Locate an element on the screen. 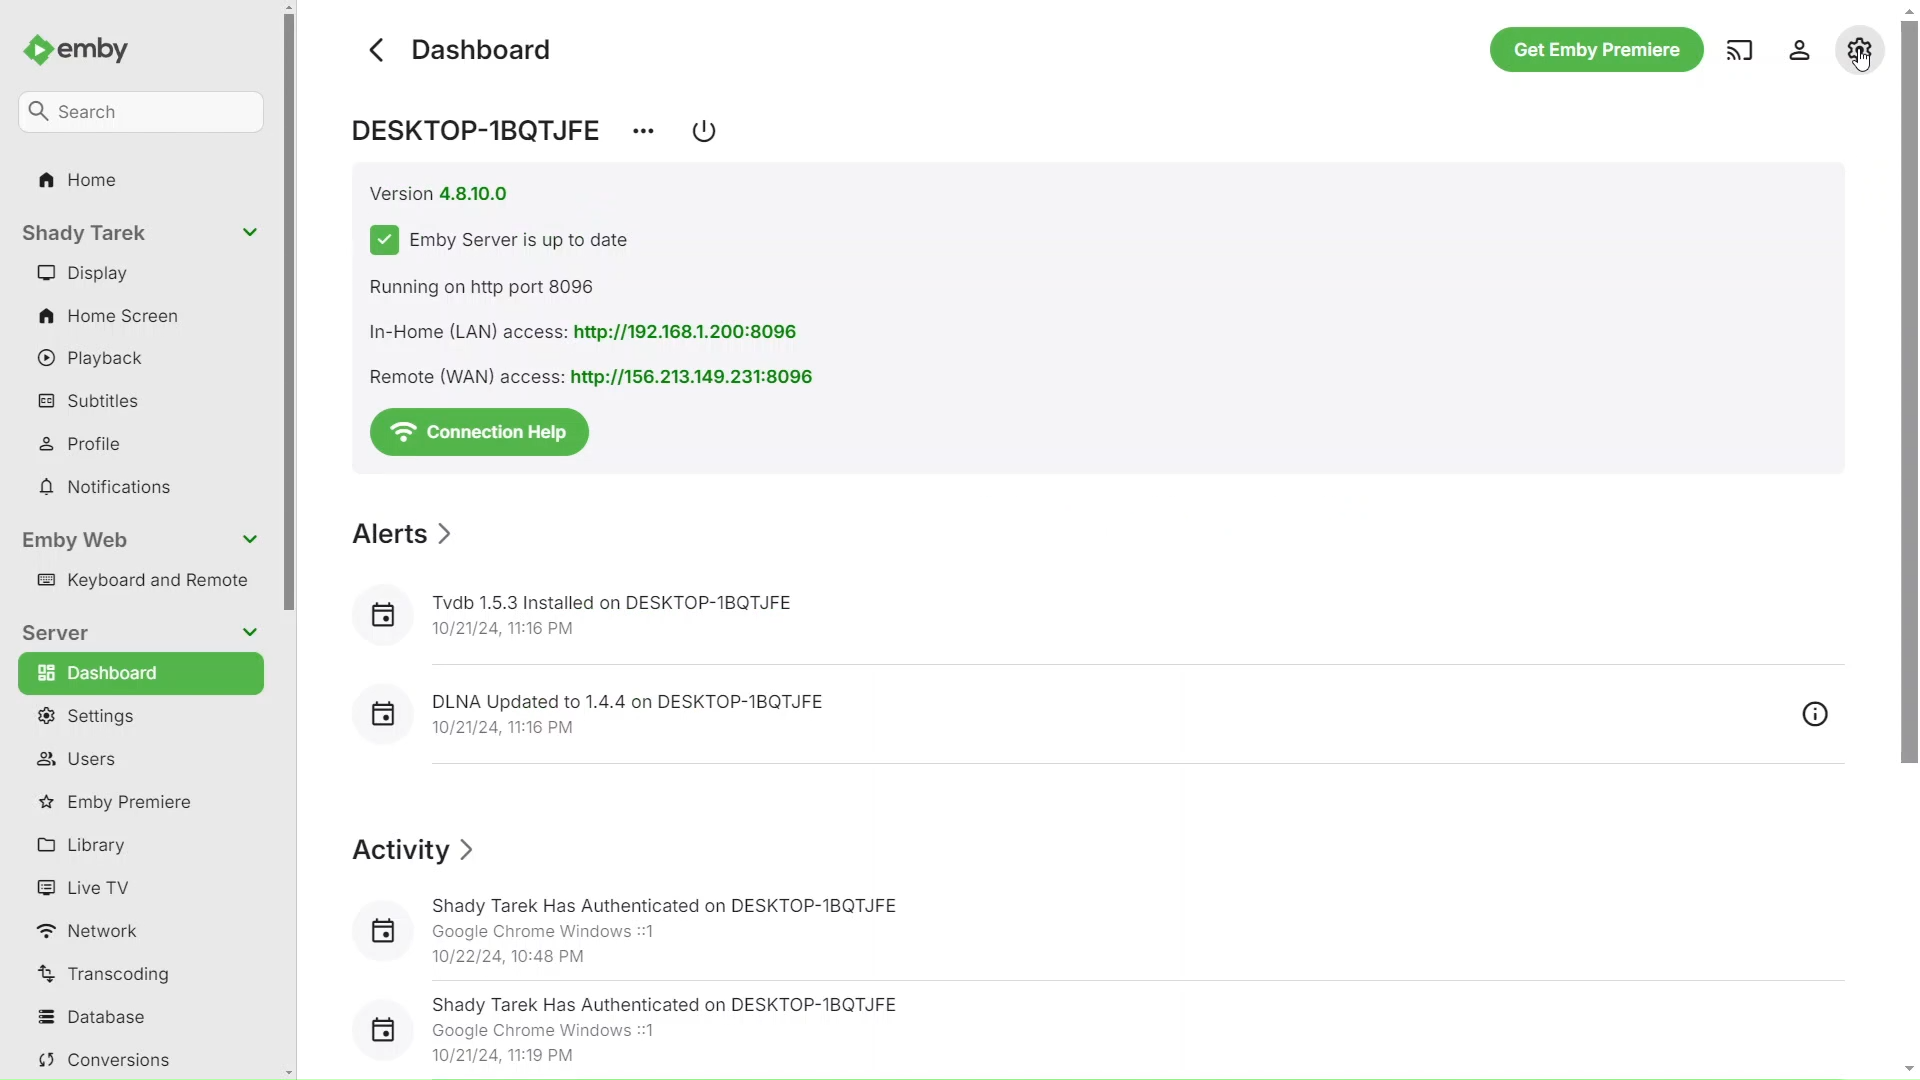 This screenshot has height=1080, width=1920. Profile is located at coordinates (88, 440).